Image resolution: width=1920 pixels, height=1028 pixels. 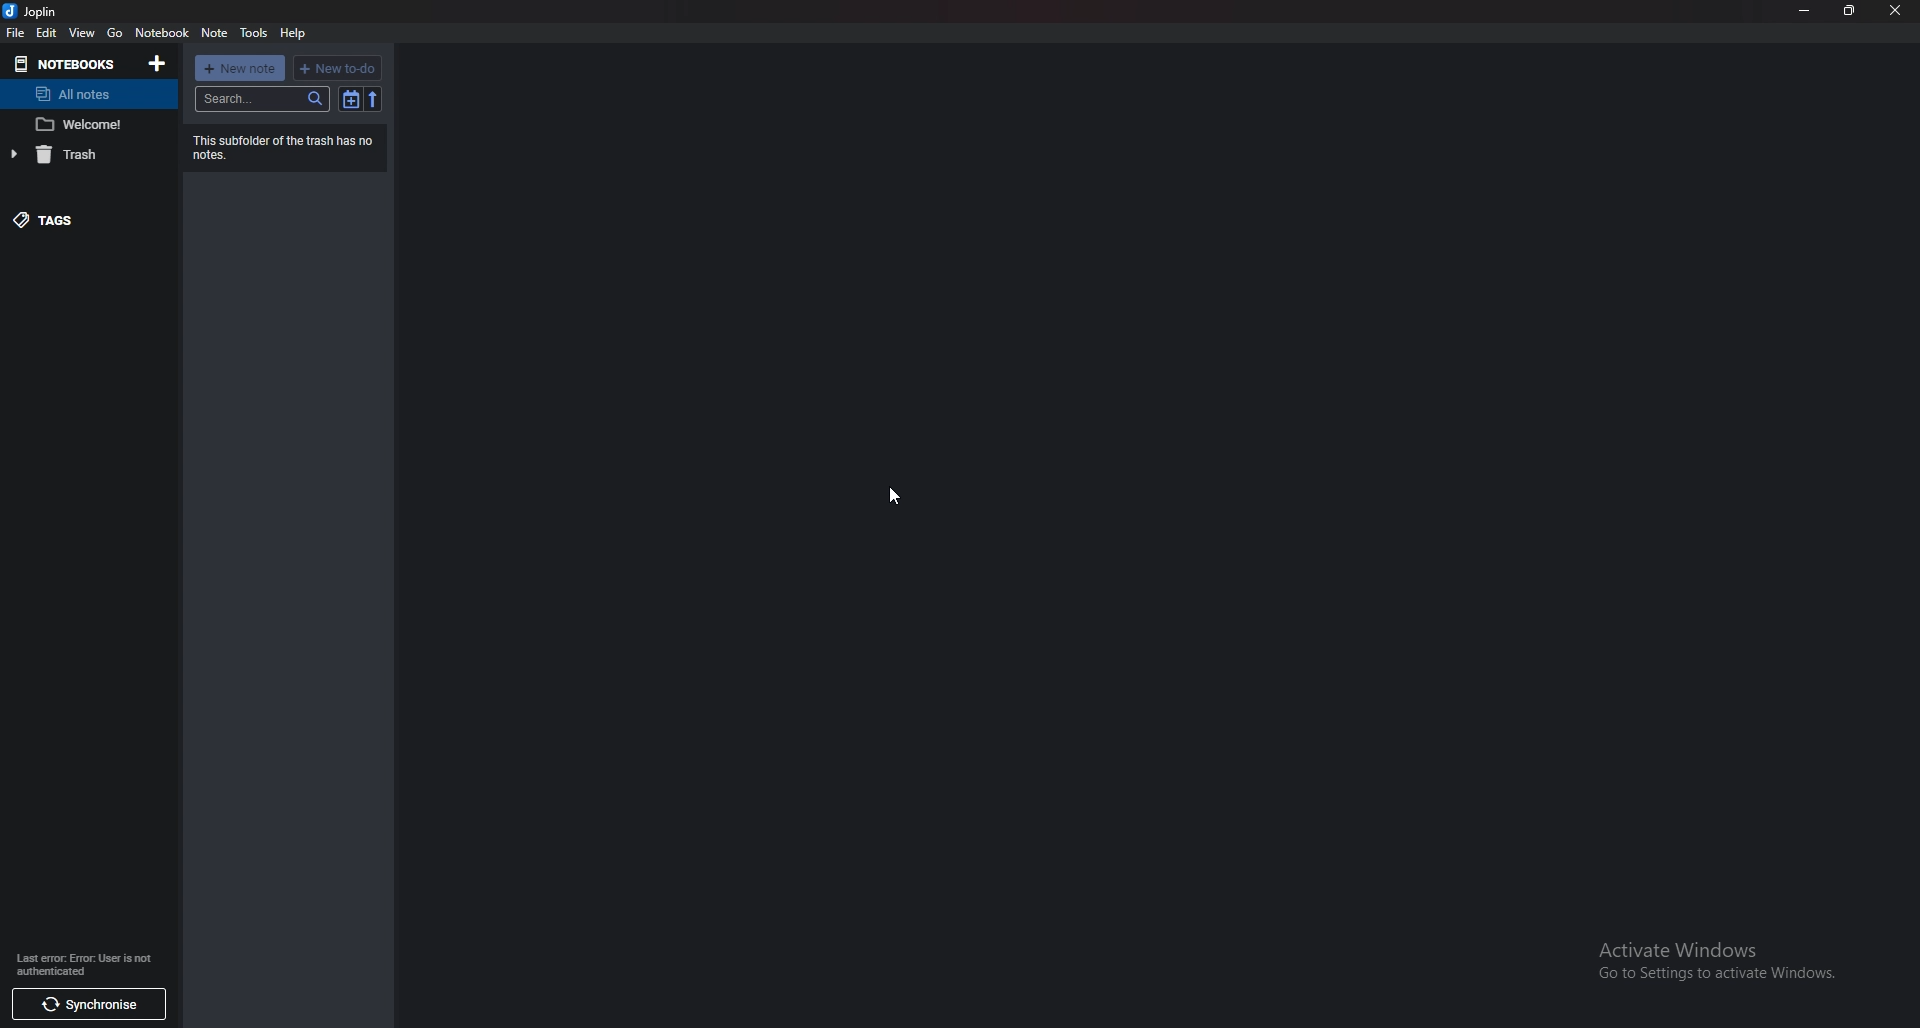 I want to click on resize, so click(x=1849, y=11).